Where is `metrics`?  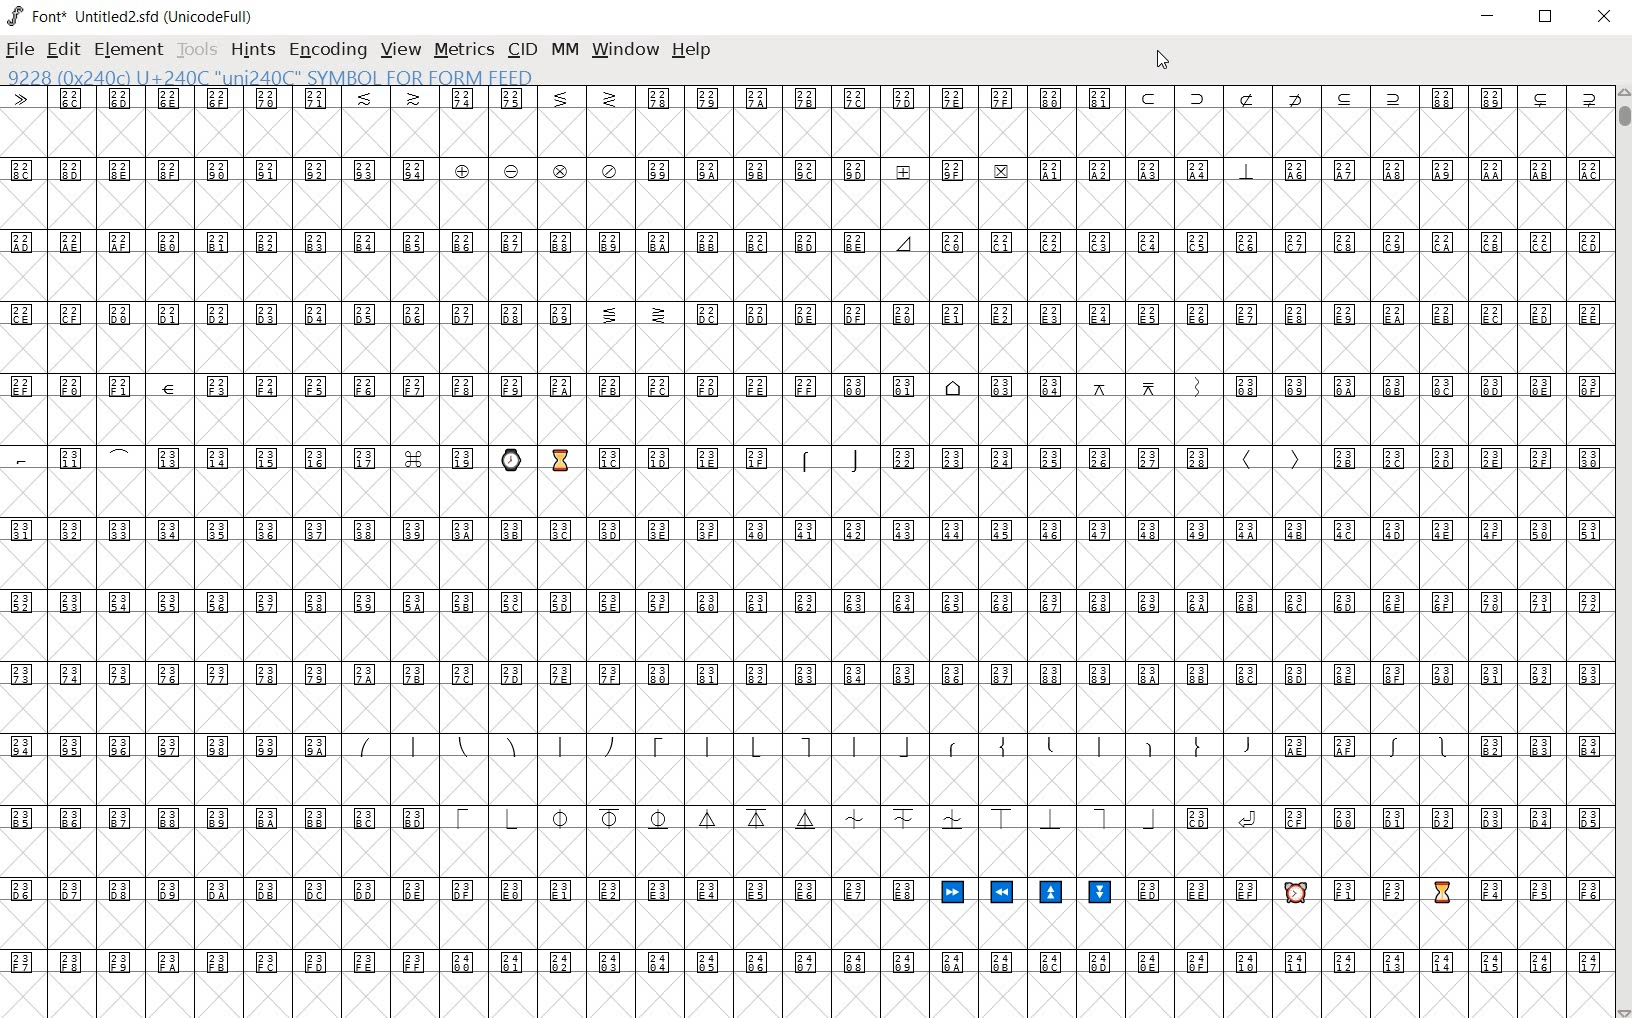
metrics is located at coordinates (463, 51).